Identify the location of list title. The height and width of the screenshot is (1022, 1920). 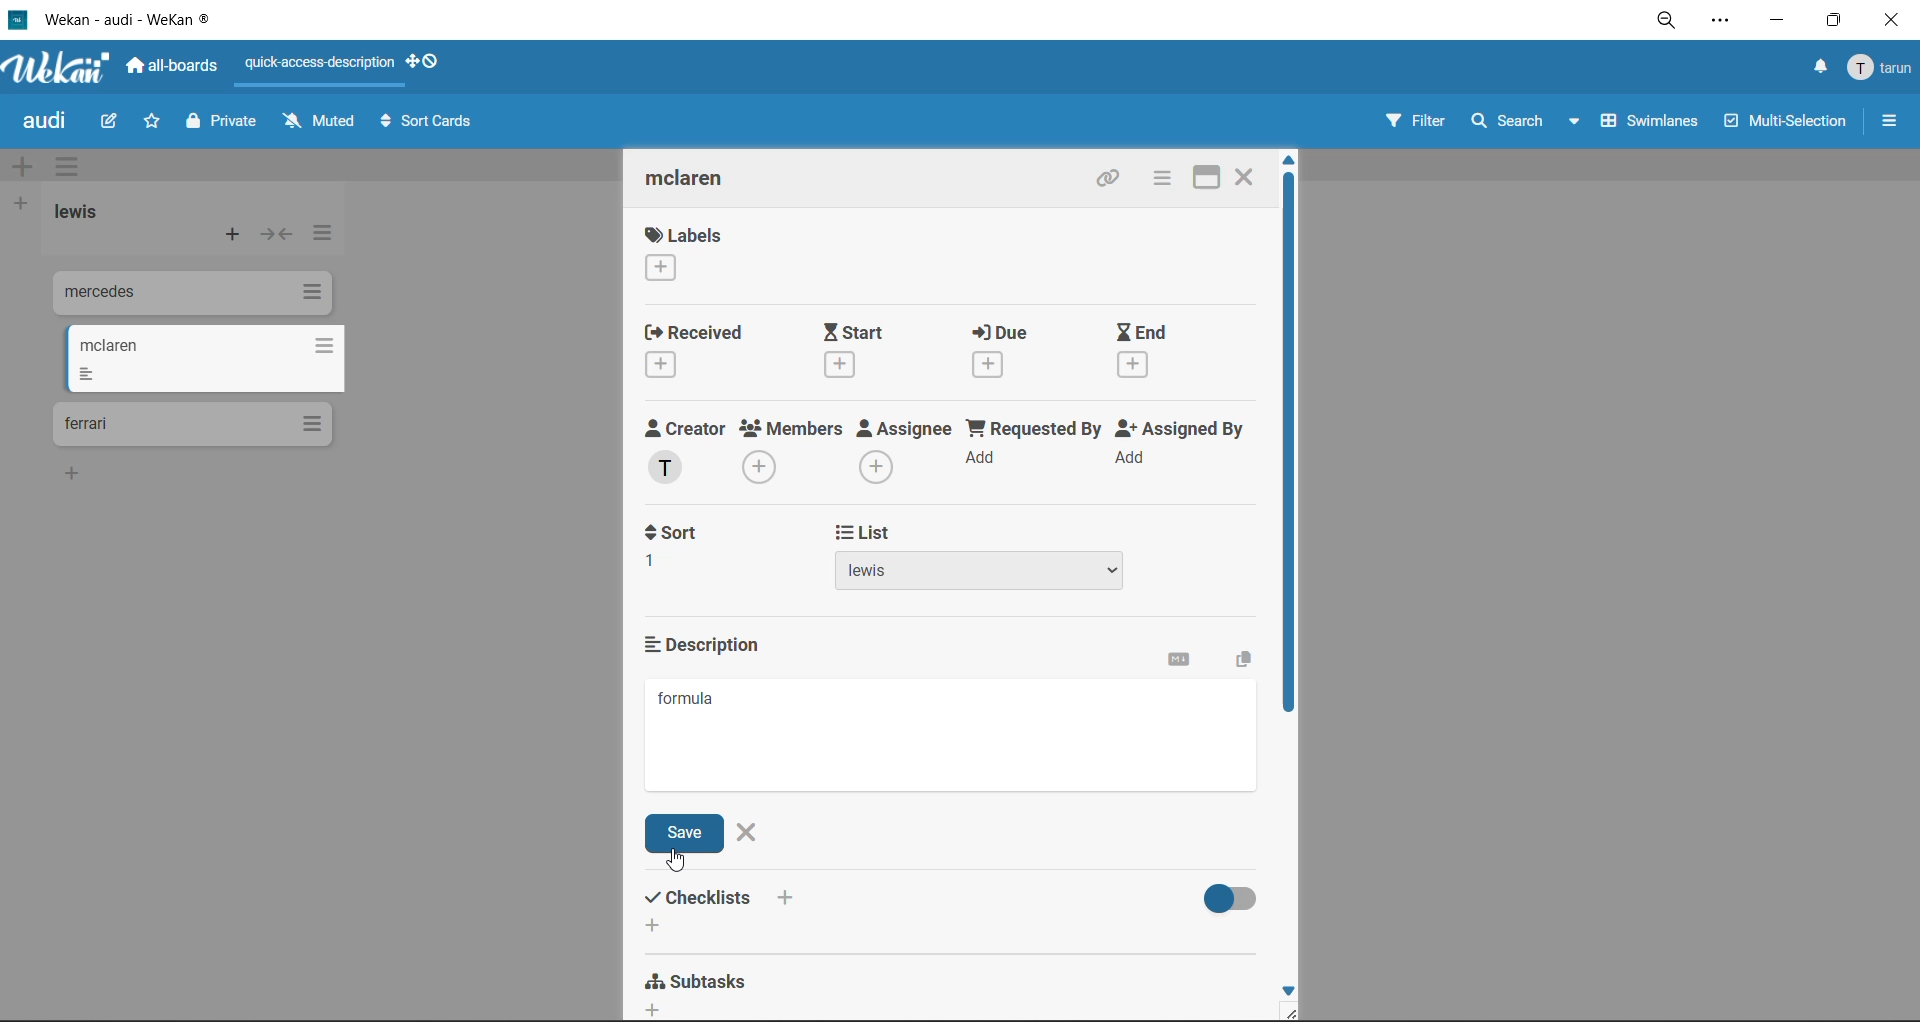
(85, 214).